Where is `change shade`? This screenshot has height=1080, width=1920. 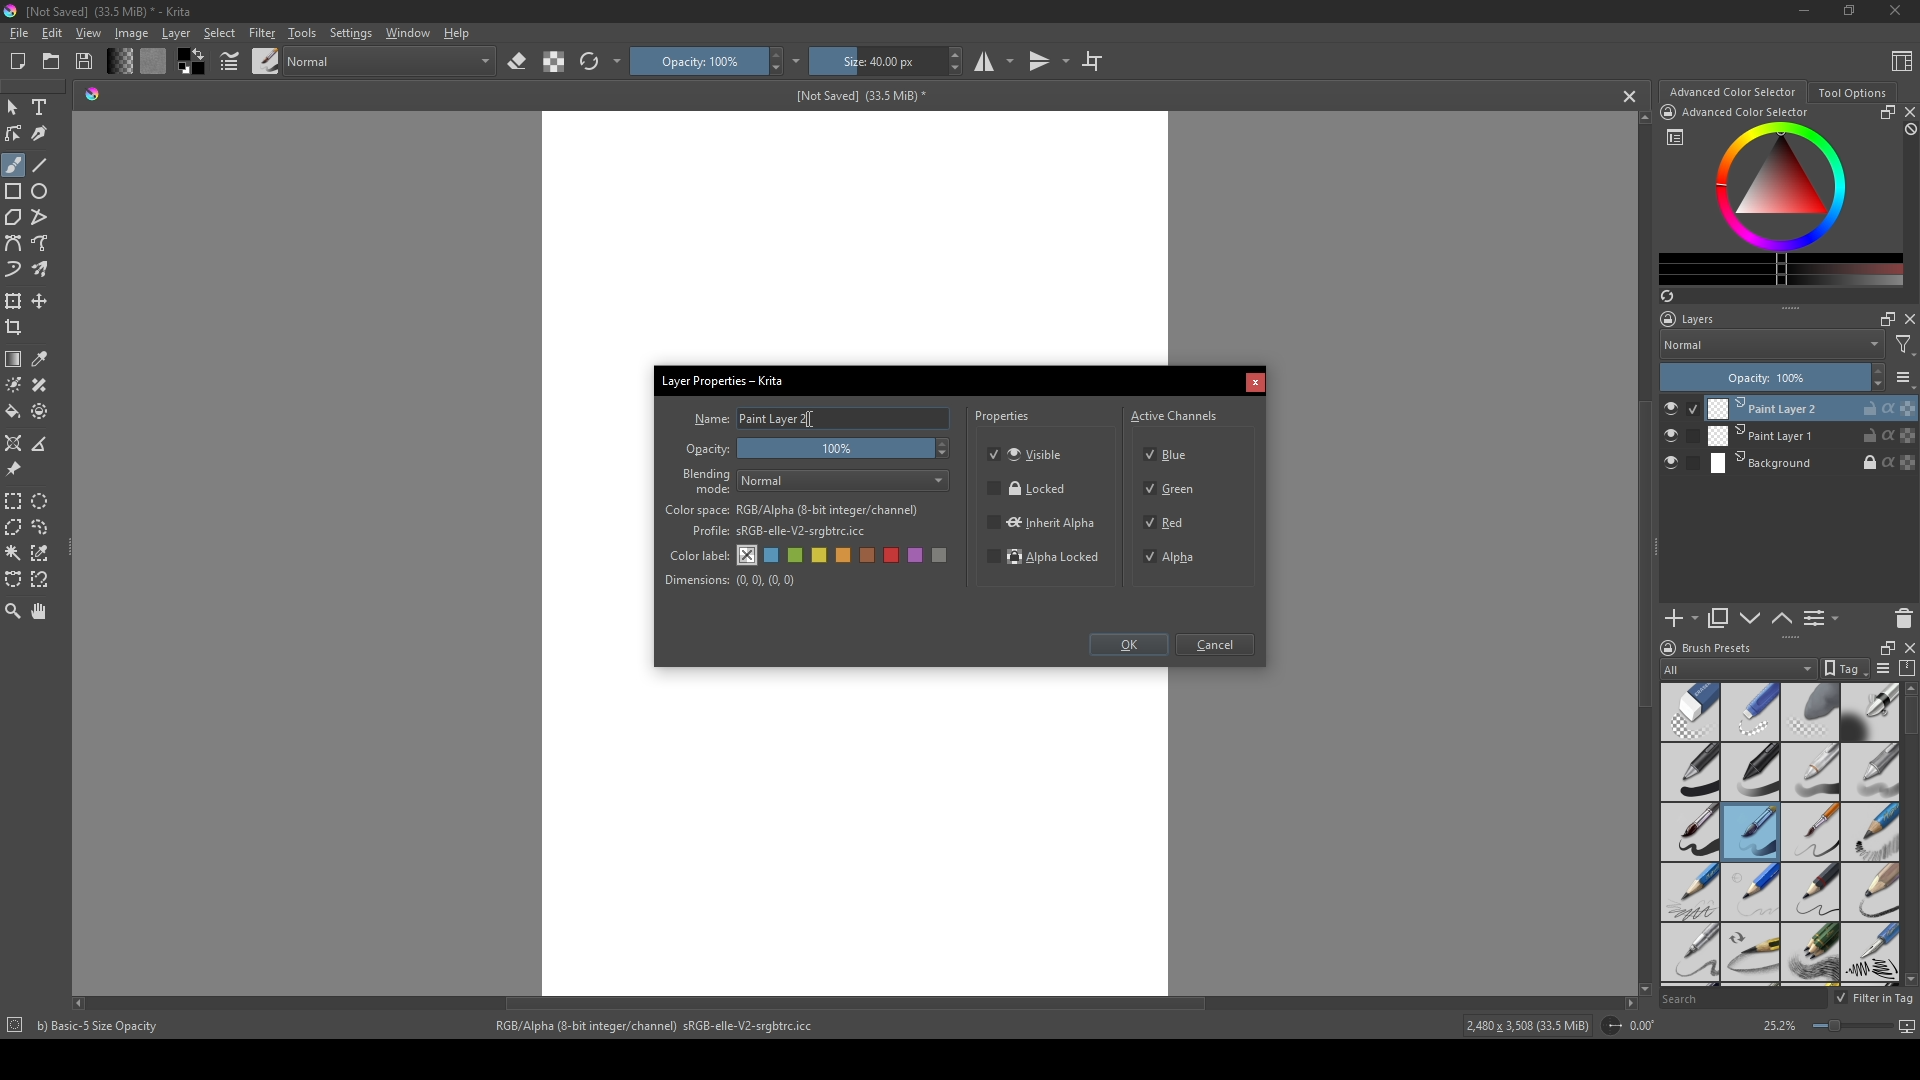
change shade is located at coordinates (119, 61).